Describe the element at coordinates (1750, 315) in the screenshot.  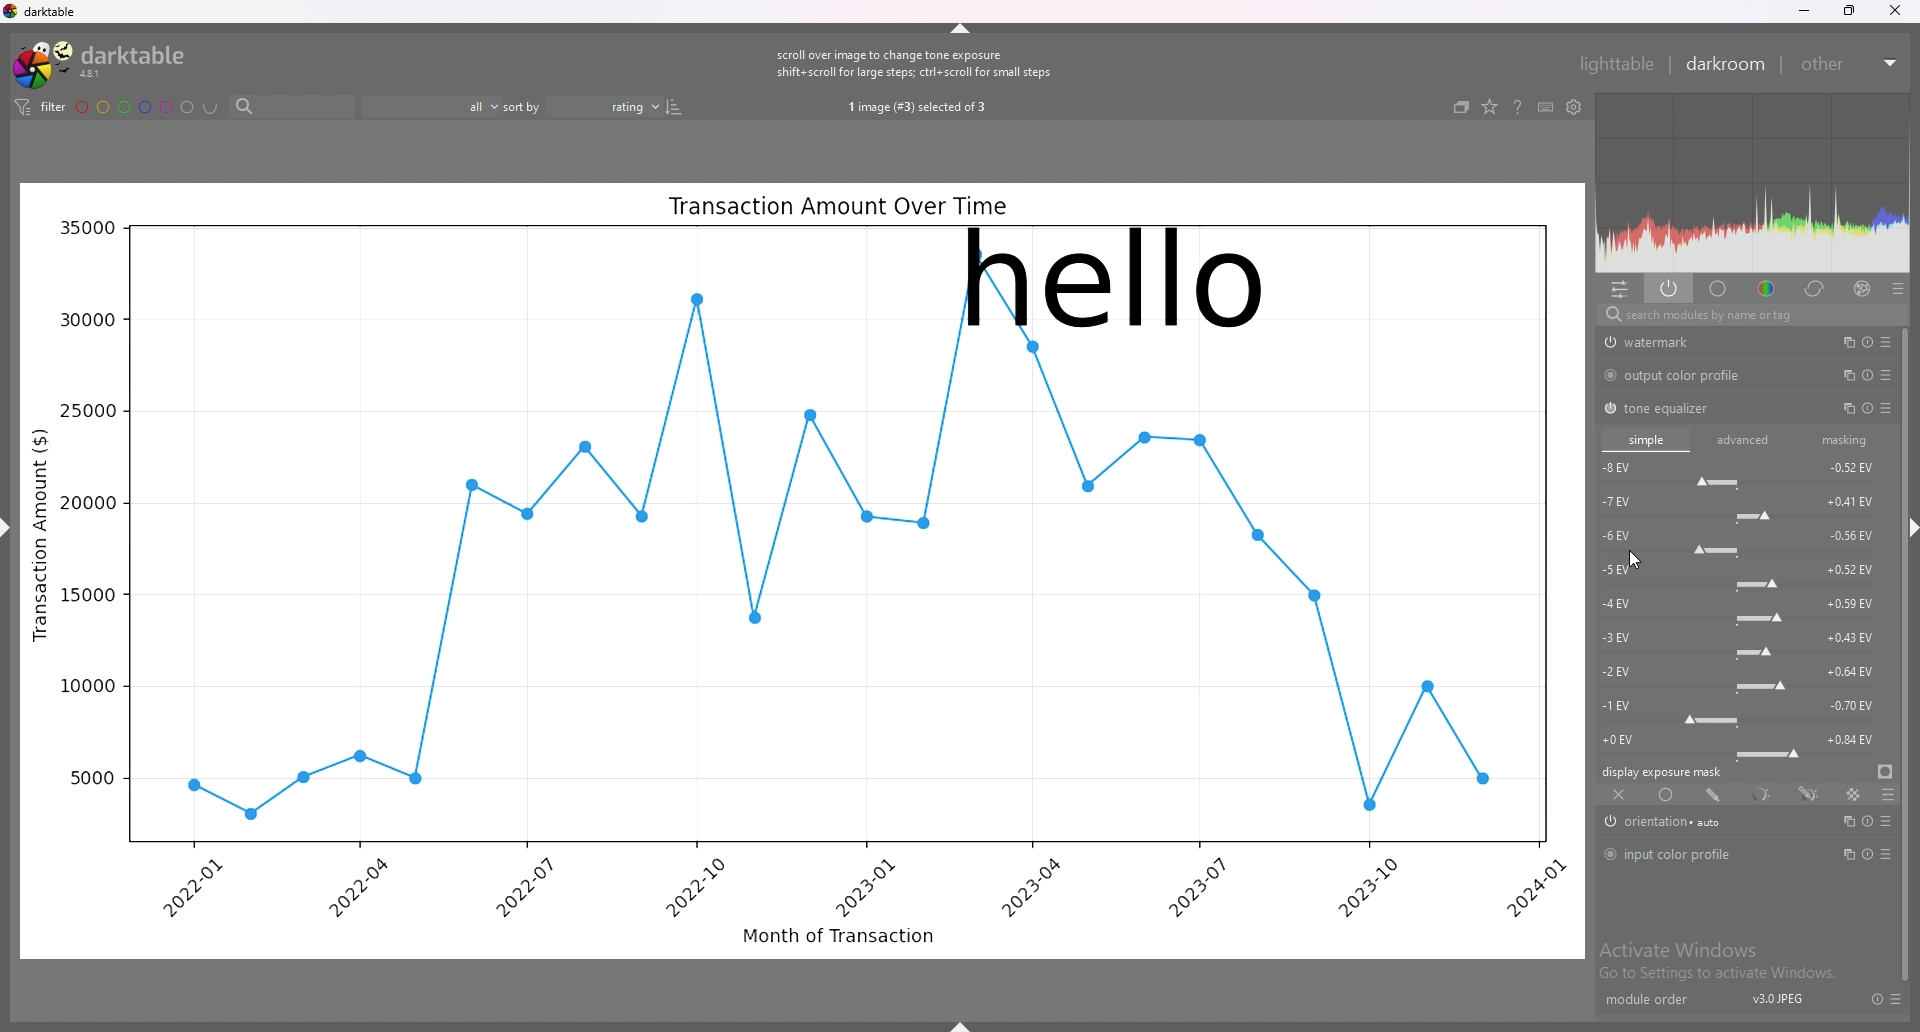
I see `search modules` at that location.